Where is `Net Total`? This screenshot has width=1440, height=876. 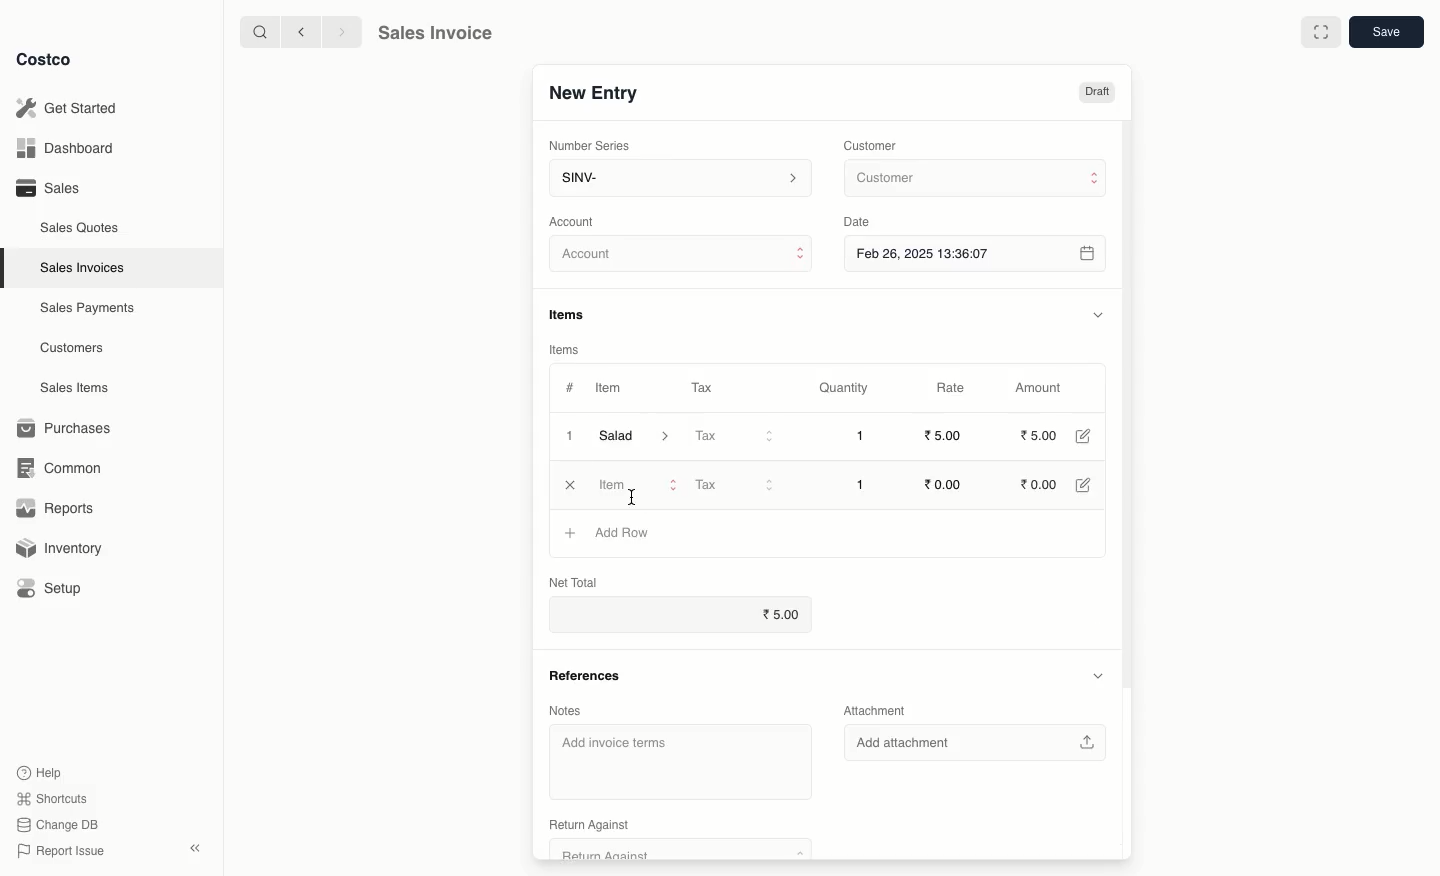 Net Total is located at coordinates (574, 583).